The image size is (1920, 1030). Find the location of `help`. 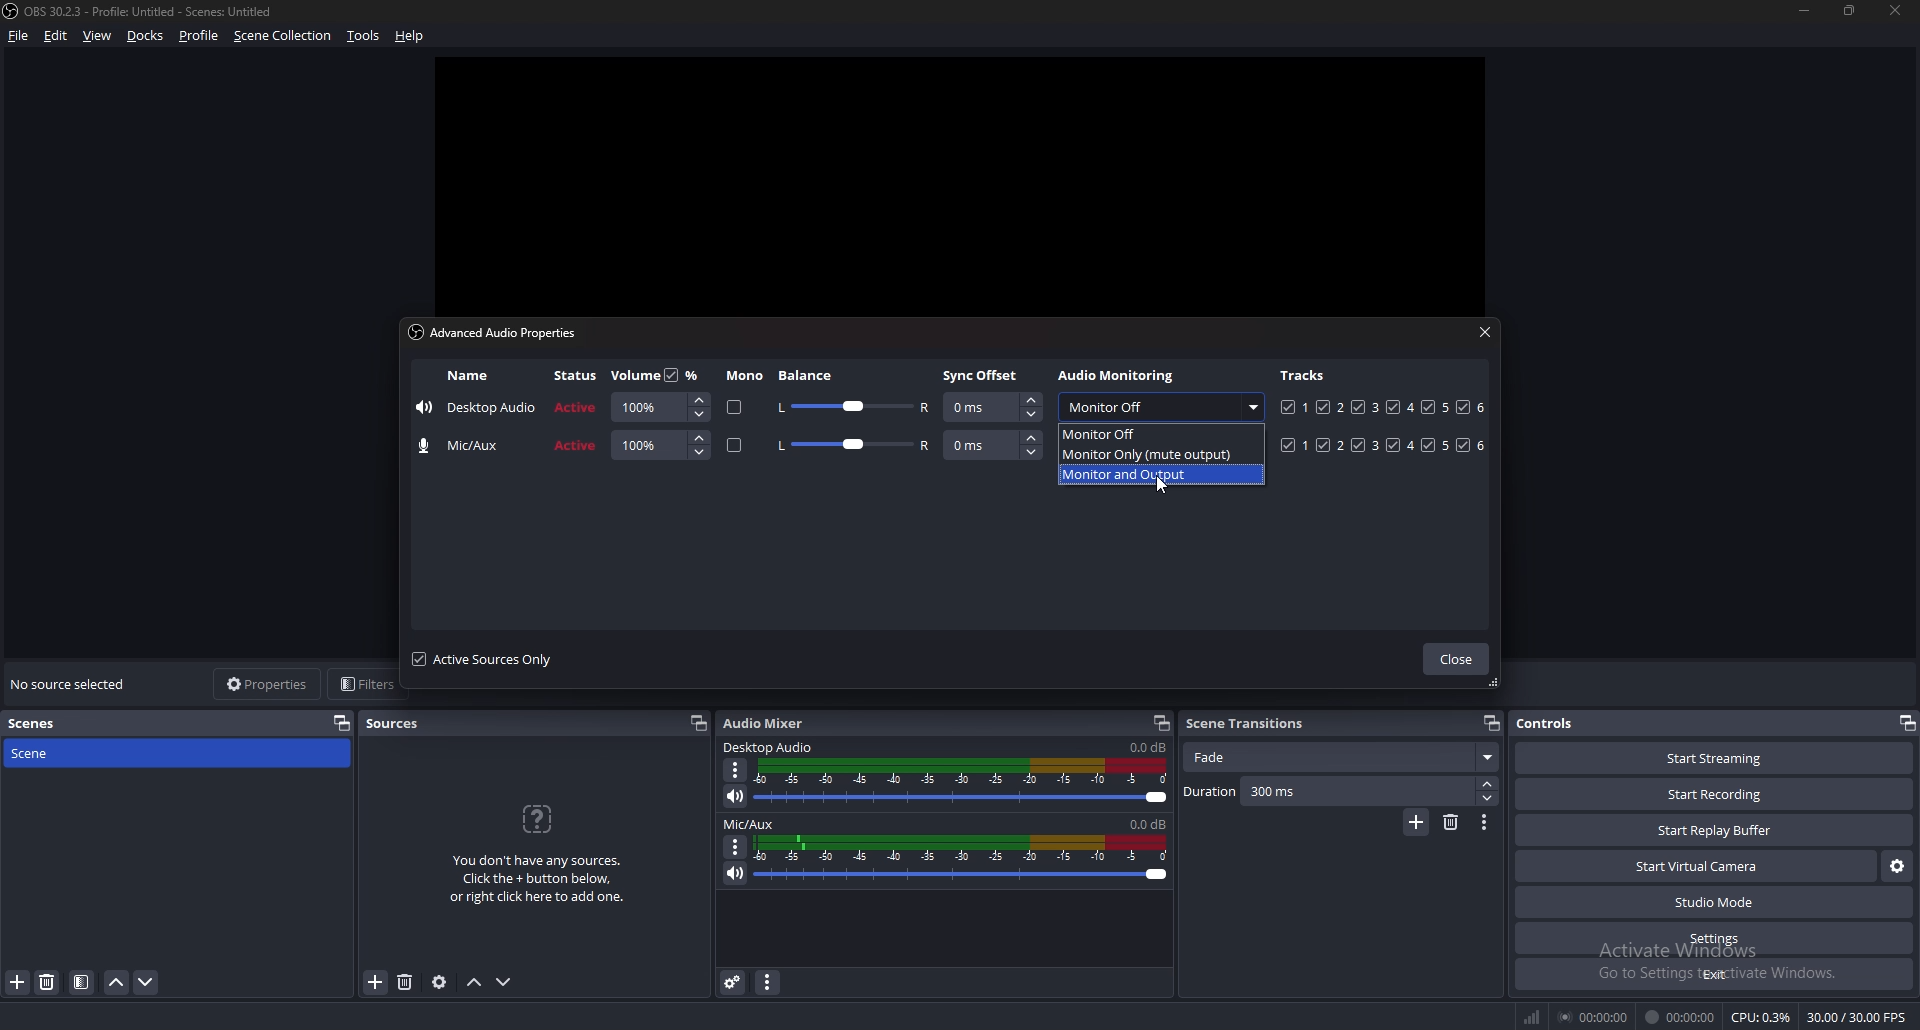

help is located at coordinates (410, 36).